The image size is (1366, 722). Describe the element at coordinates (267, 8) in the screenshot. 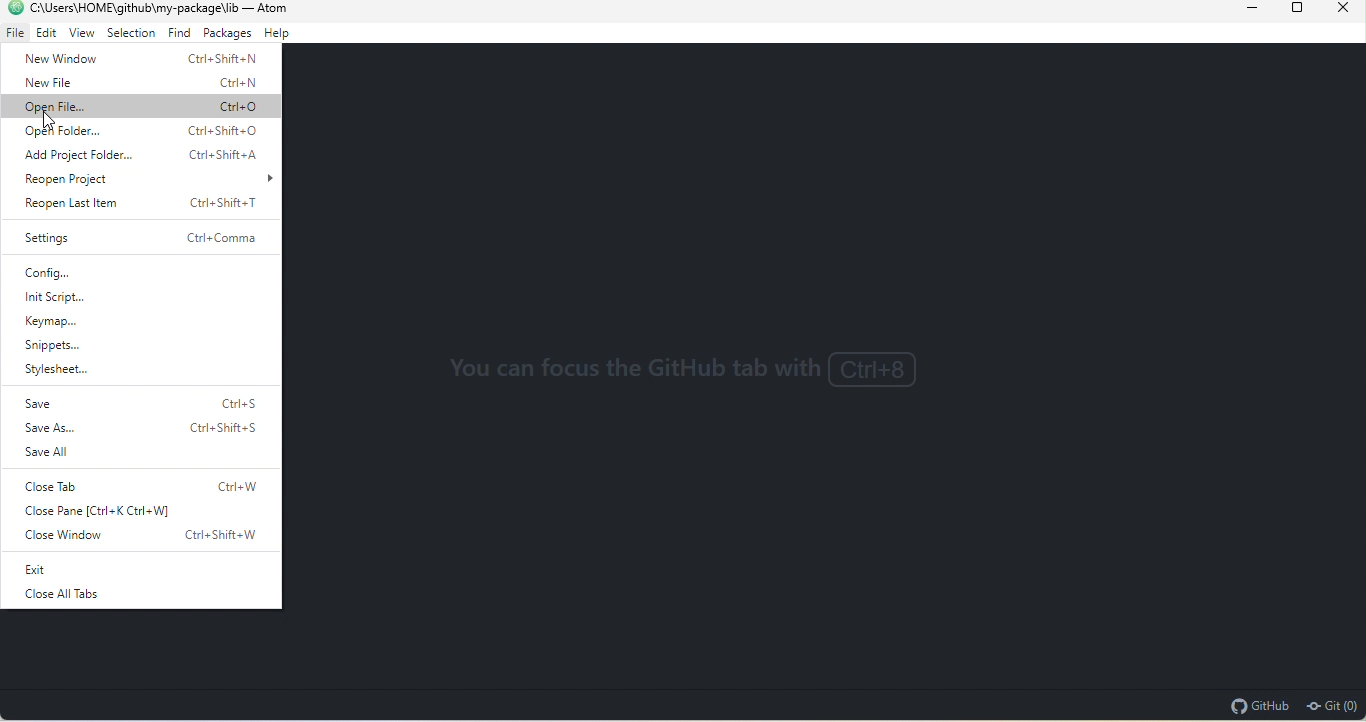

I see `- Atom` at that location.